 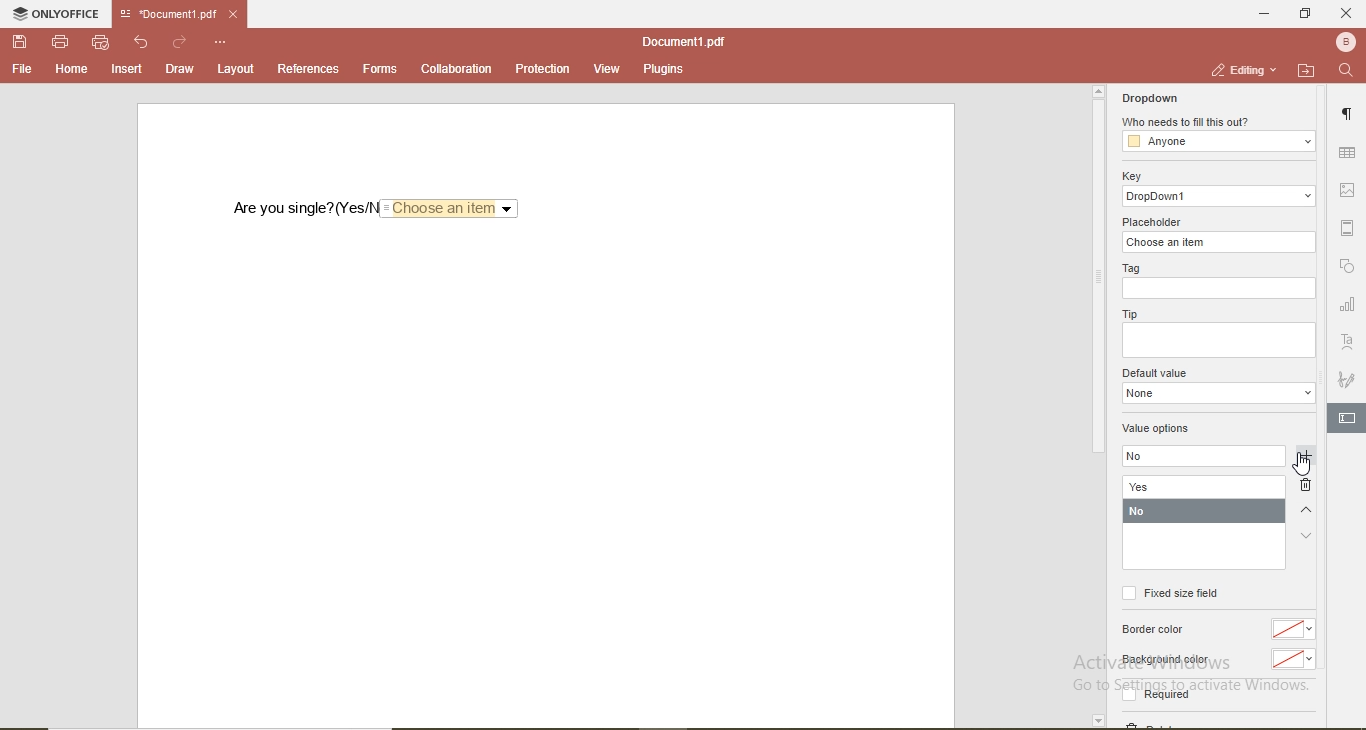 I want to click on margin, so click(x=1348, y=225).